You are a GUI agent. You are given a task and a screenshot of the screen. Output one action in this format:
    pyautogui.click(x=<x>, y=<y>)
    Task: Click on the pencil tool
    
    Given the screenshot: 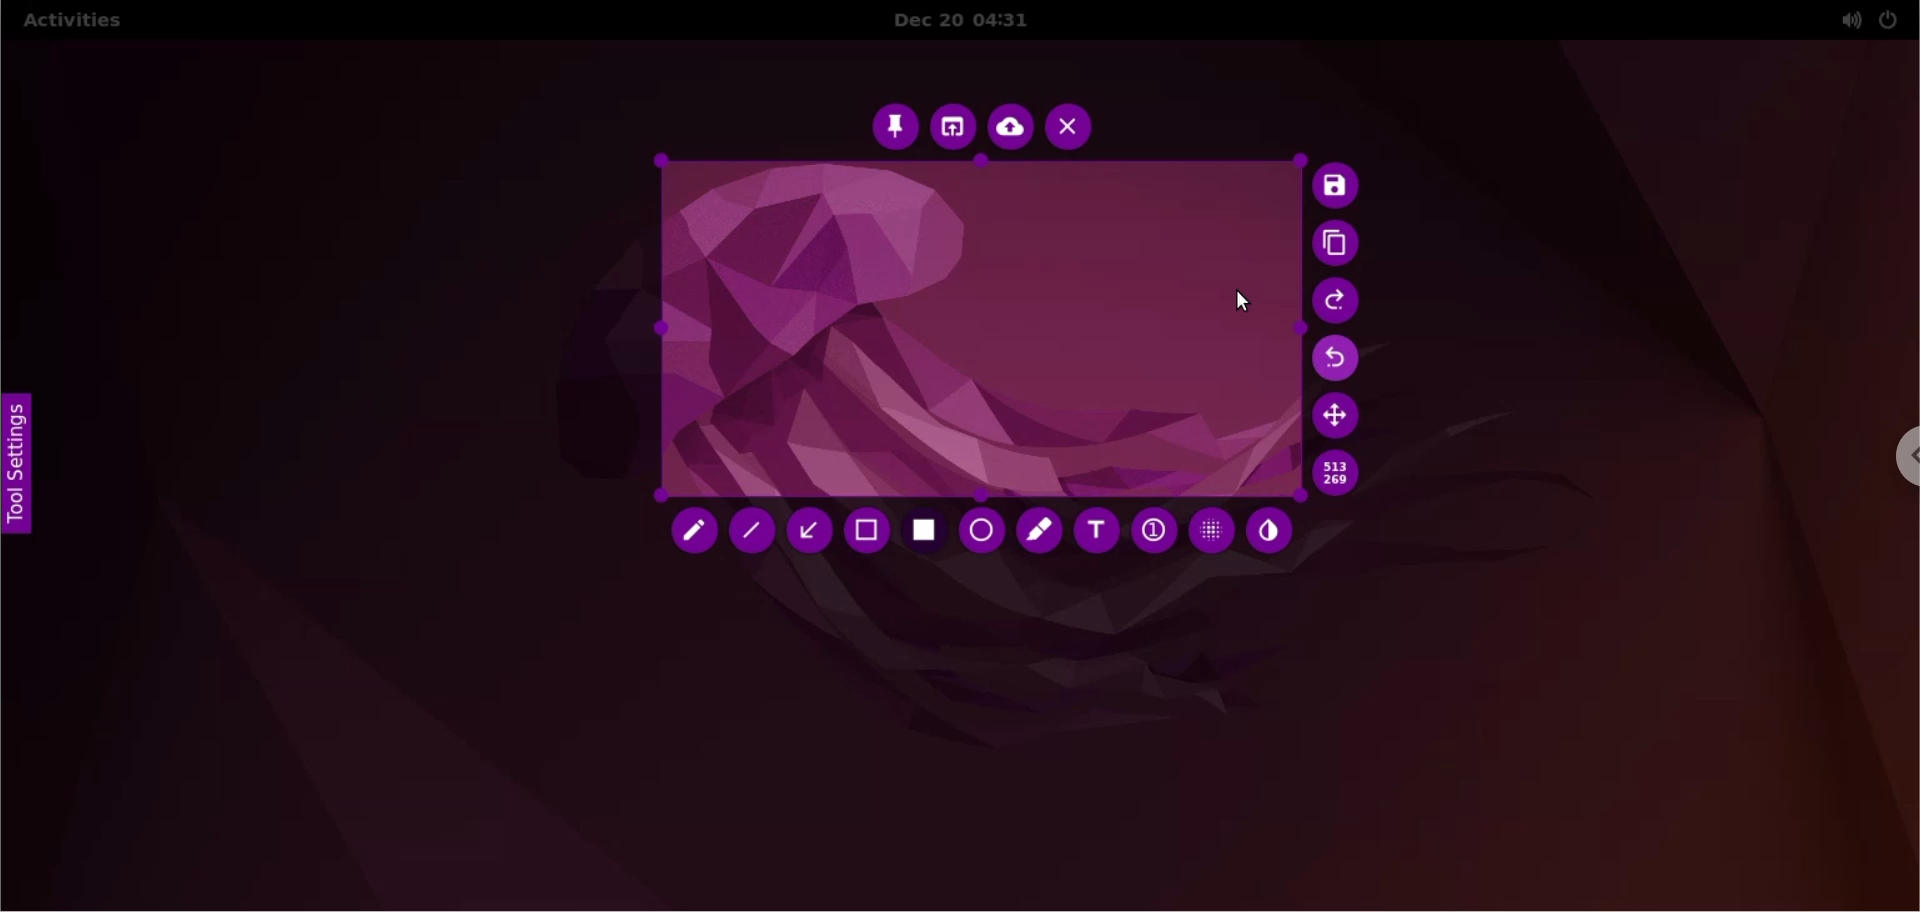 What is the action you would take?
    pyautogui.click(x=687, y=532)
    